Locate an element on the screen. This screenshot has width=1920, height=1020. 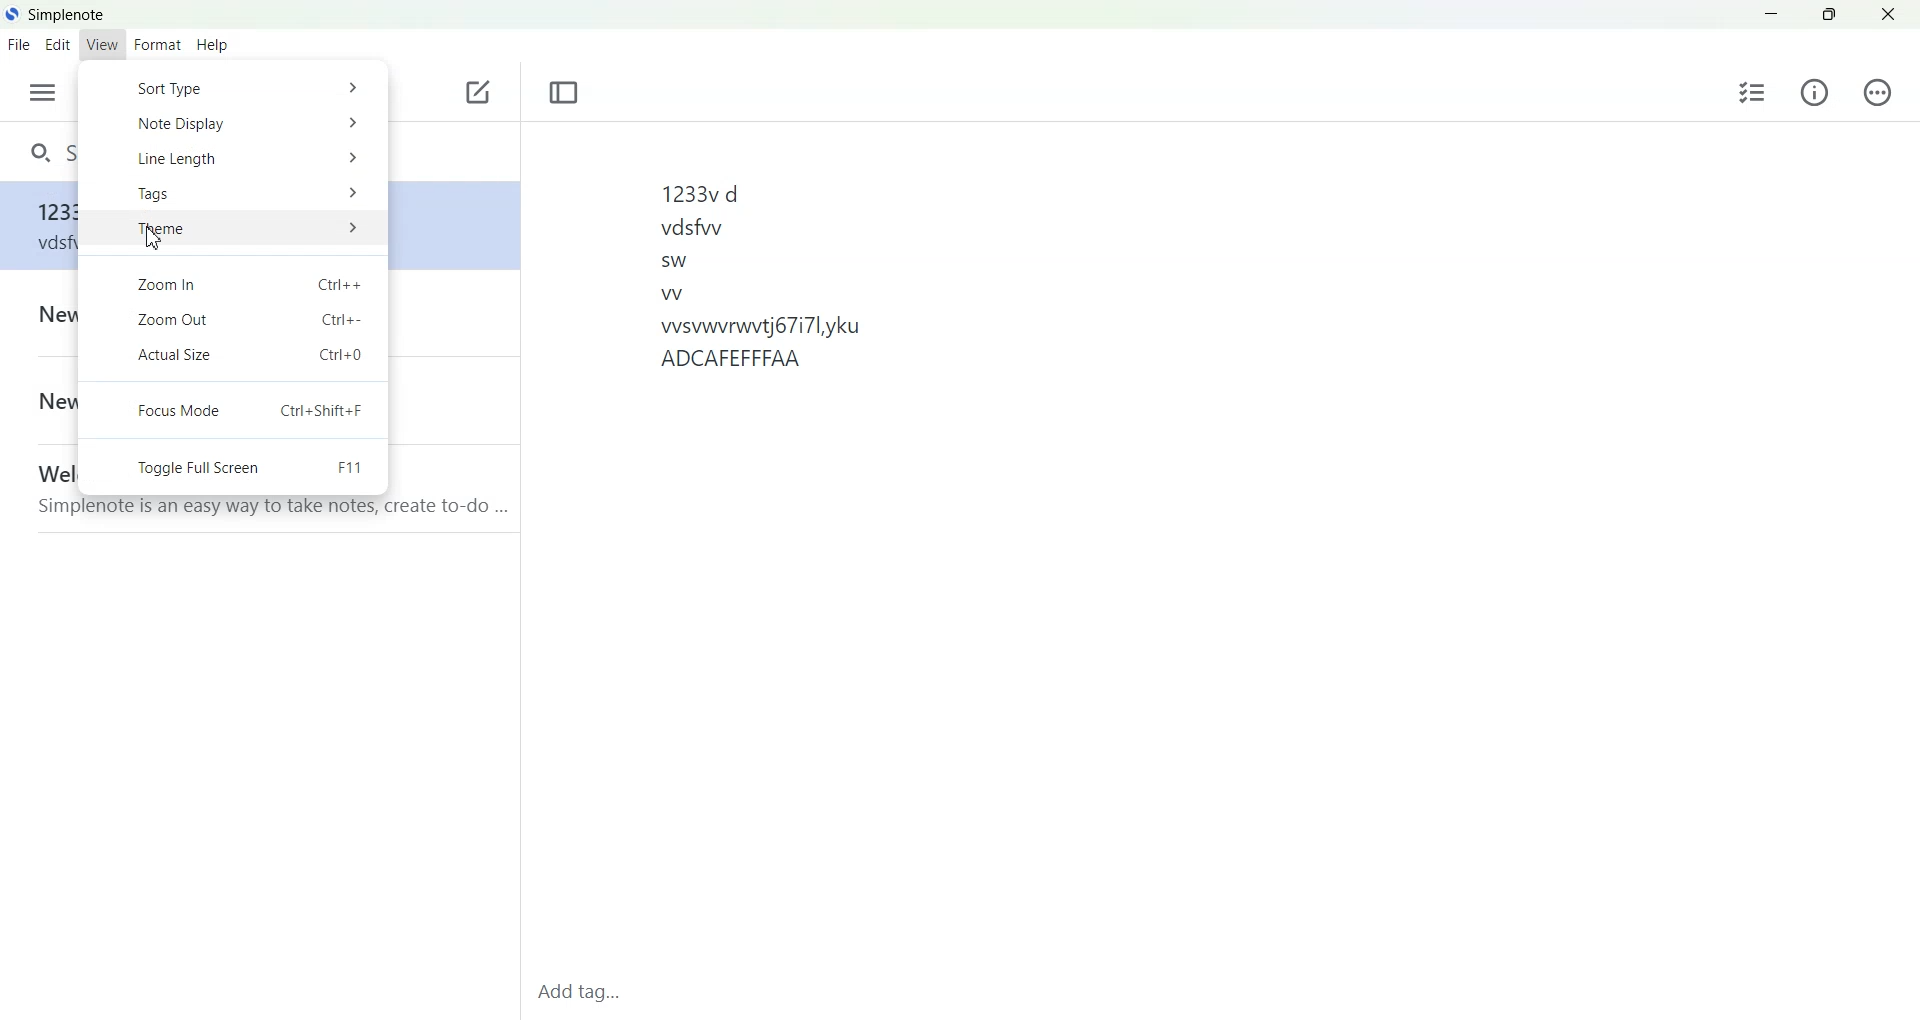
Help is located at coordinates (213, 46).